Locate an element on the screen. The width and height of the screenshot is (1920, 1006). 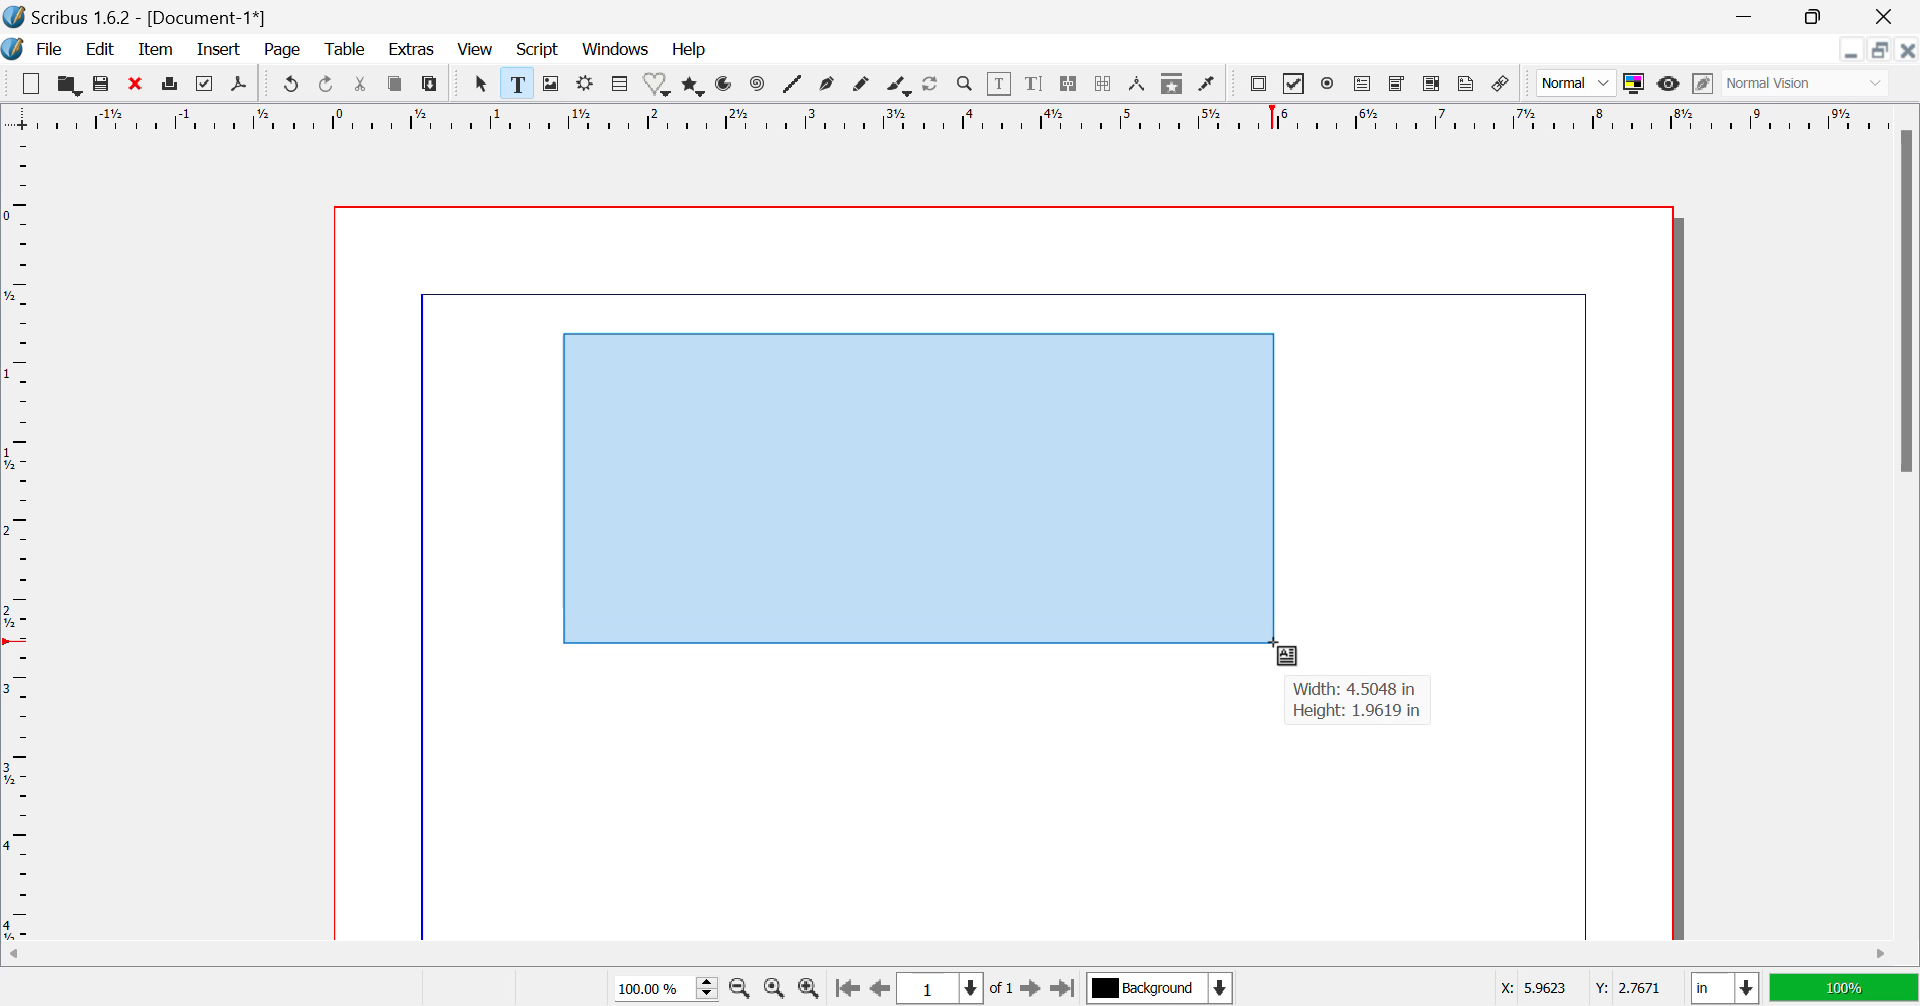
Zoom Out is located at coordinates (742, 989).